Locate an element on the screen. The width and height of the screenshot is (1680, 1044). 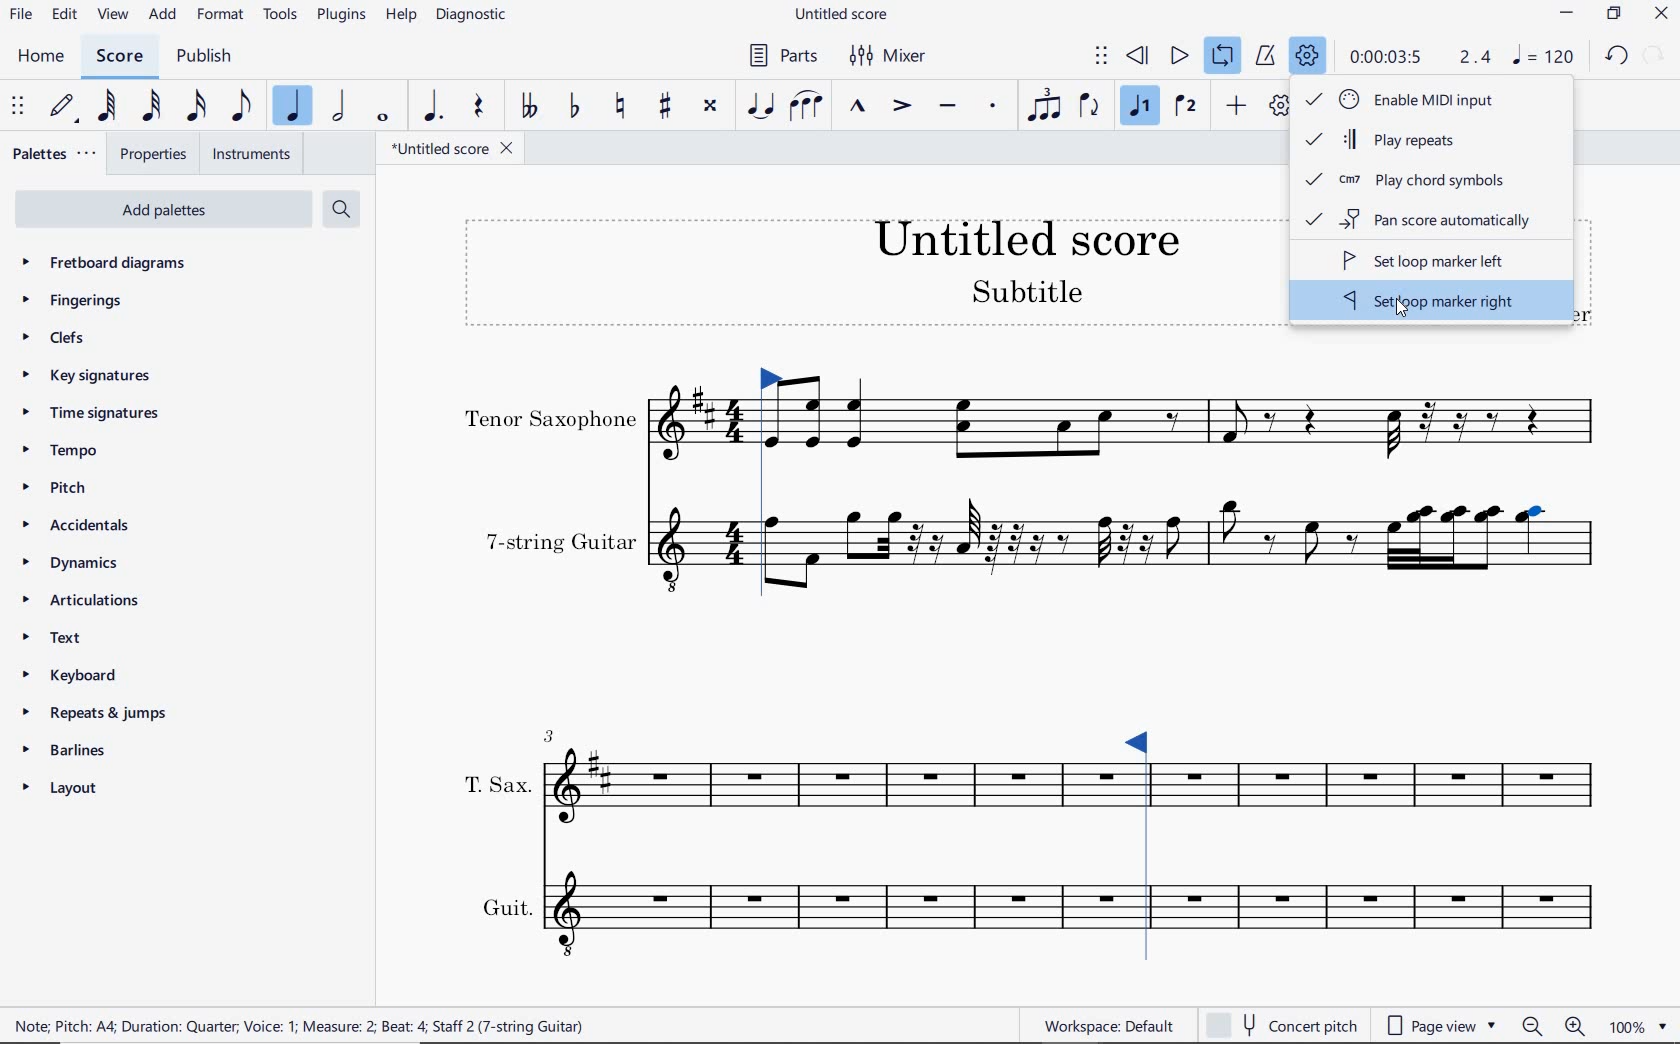
REPEATS & JUMPS is located at coordinates (97, 716).